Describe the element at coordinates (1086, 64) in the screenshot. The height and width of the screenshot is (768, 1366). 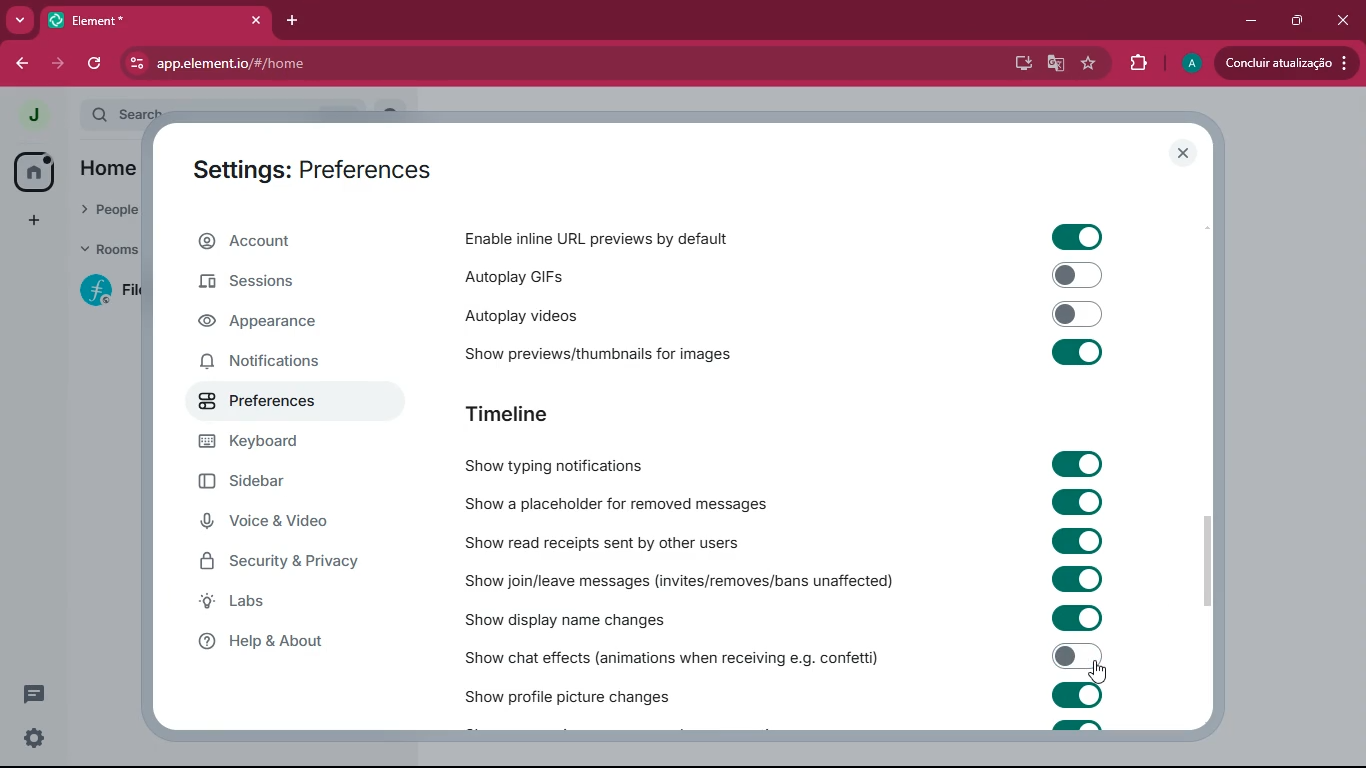
I see `favourite` at that location.